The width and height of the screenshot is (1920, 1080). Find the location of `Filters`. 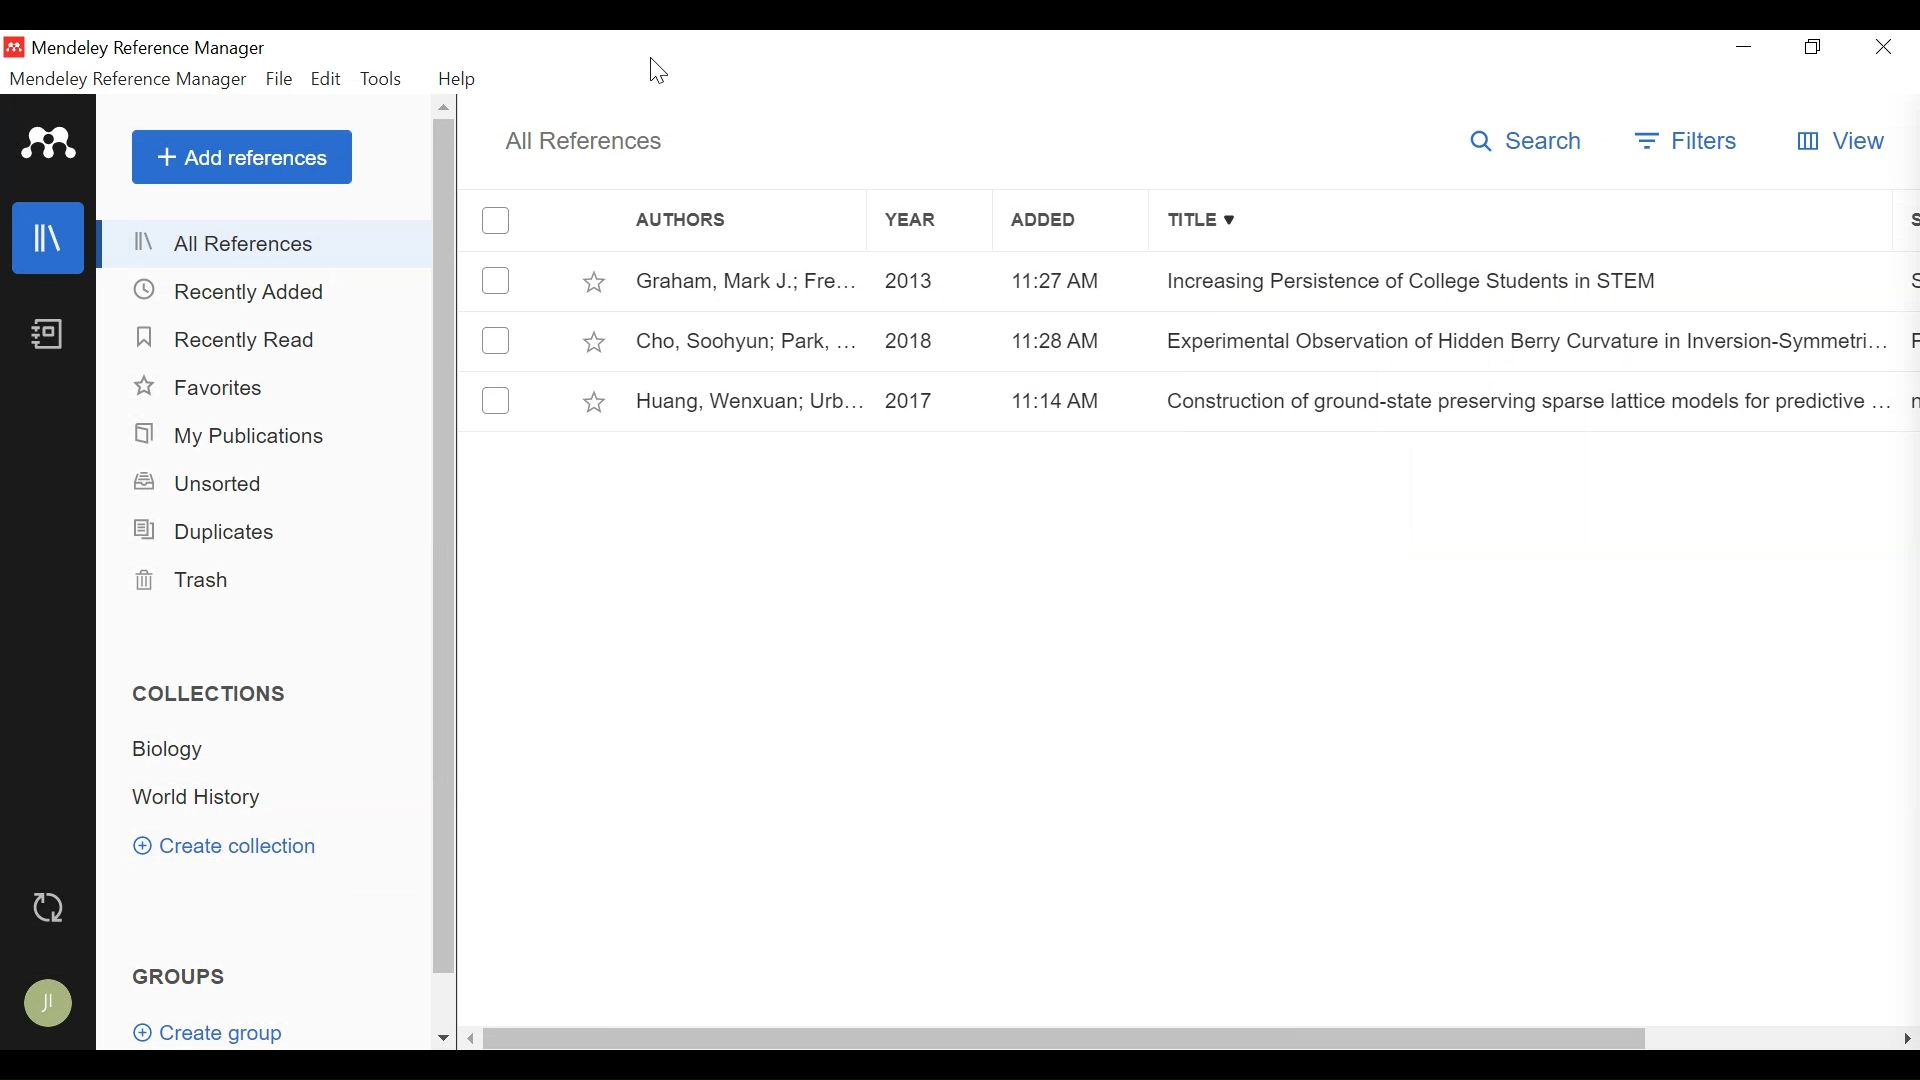

Filters is located at coordinates (1688, 142).